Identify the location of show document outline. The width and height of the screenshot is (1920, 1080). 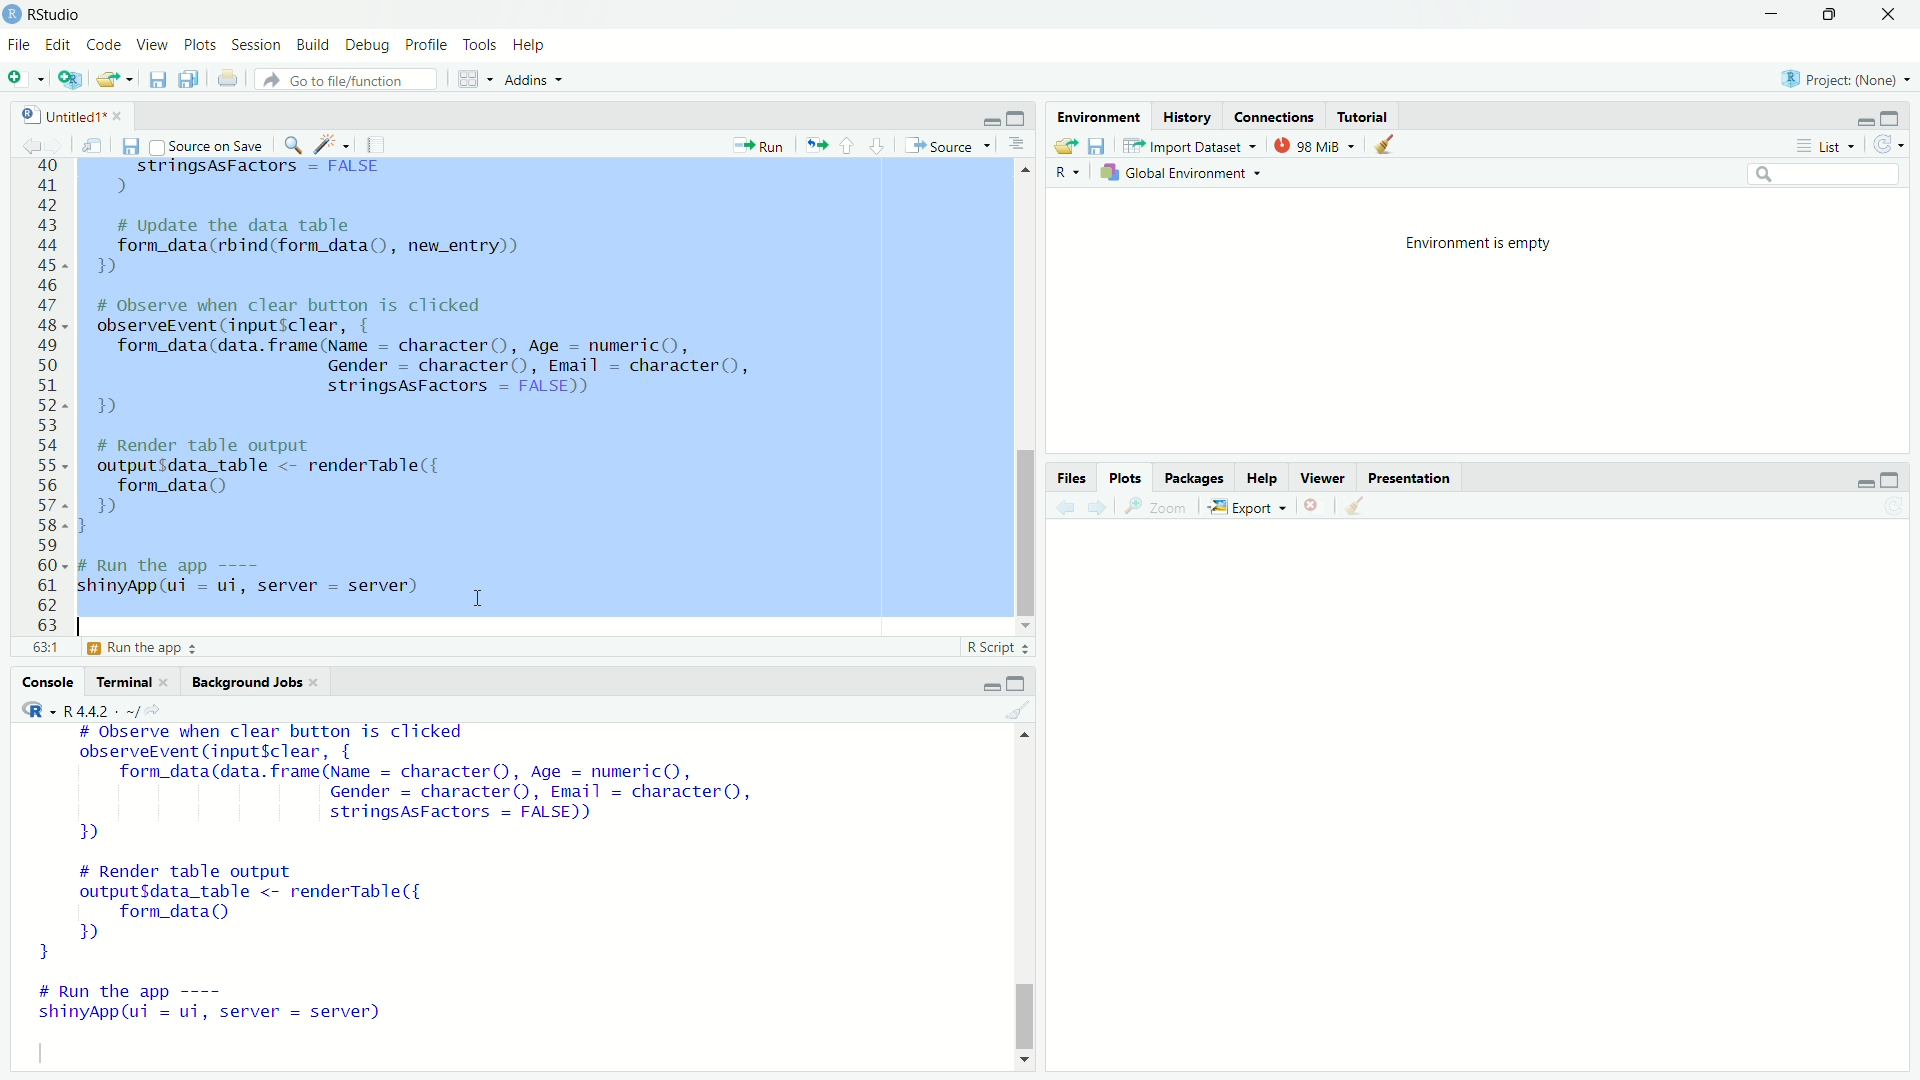
(1016, 147).